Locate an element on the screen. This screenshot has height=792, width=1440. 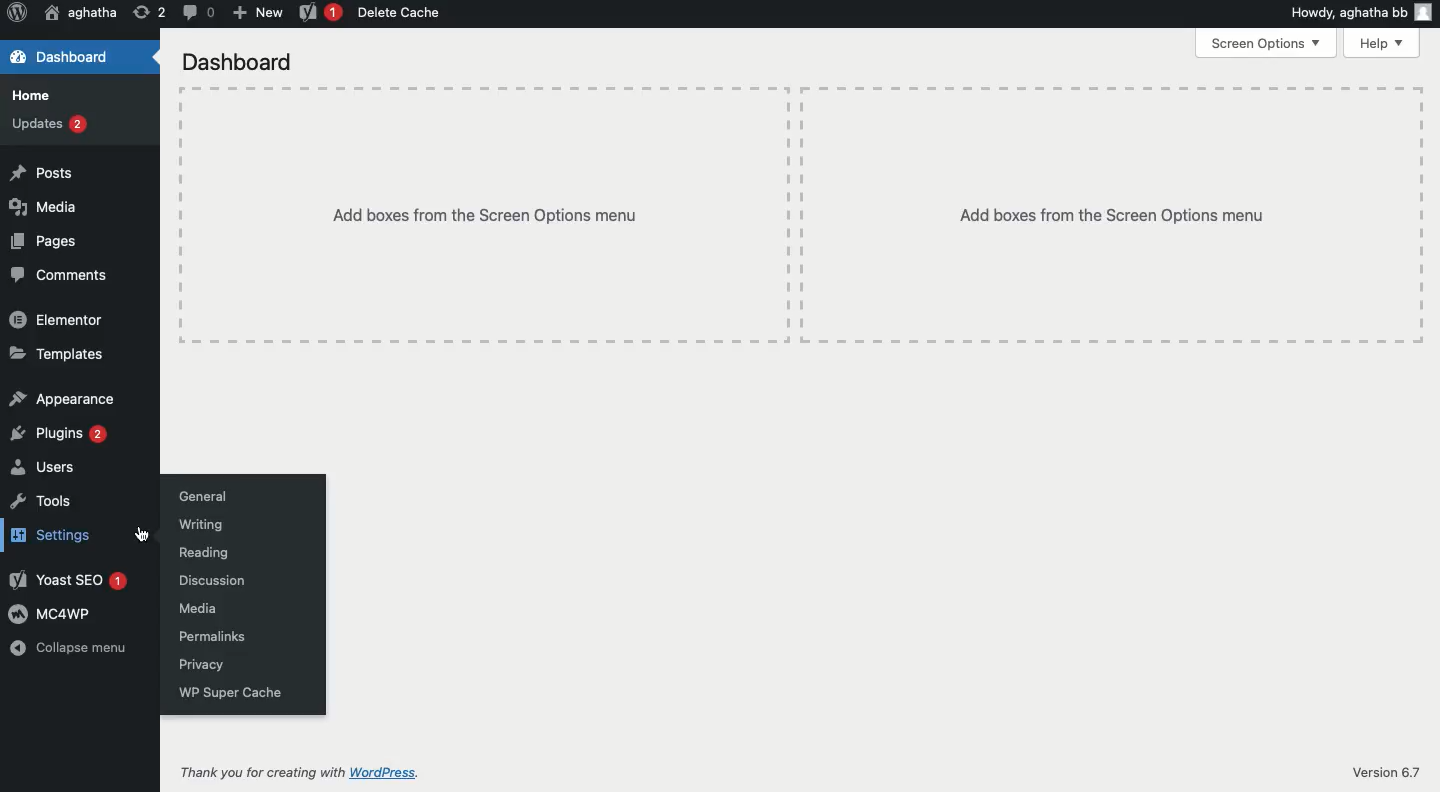
Dashboard is located at coordinates (238, 62).